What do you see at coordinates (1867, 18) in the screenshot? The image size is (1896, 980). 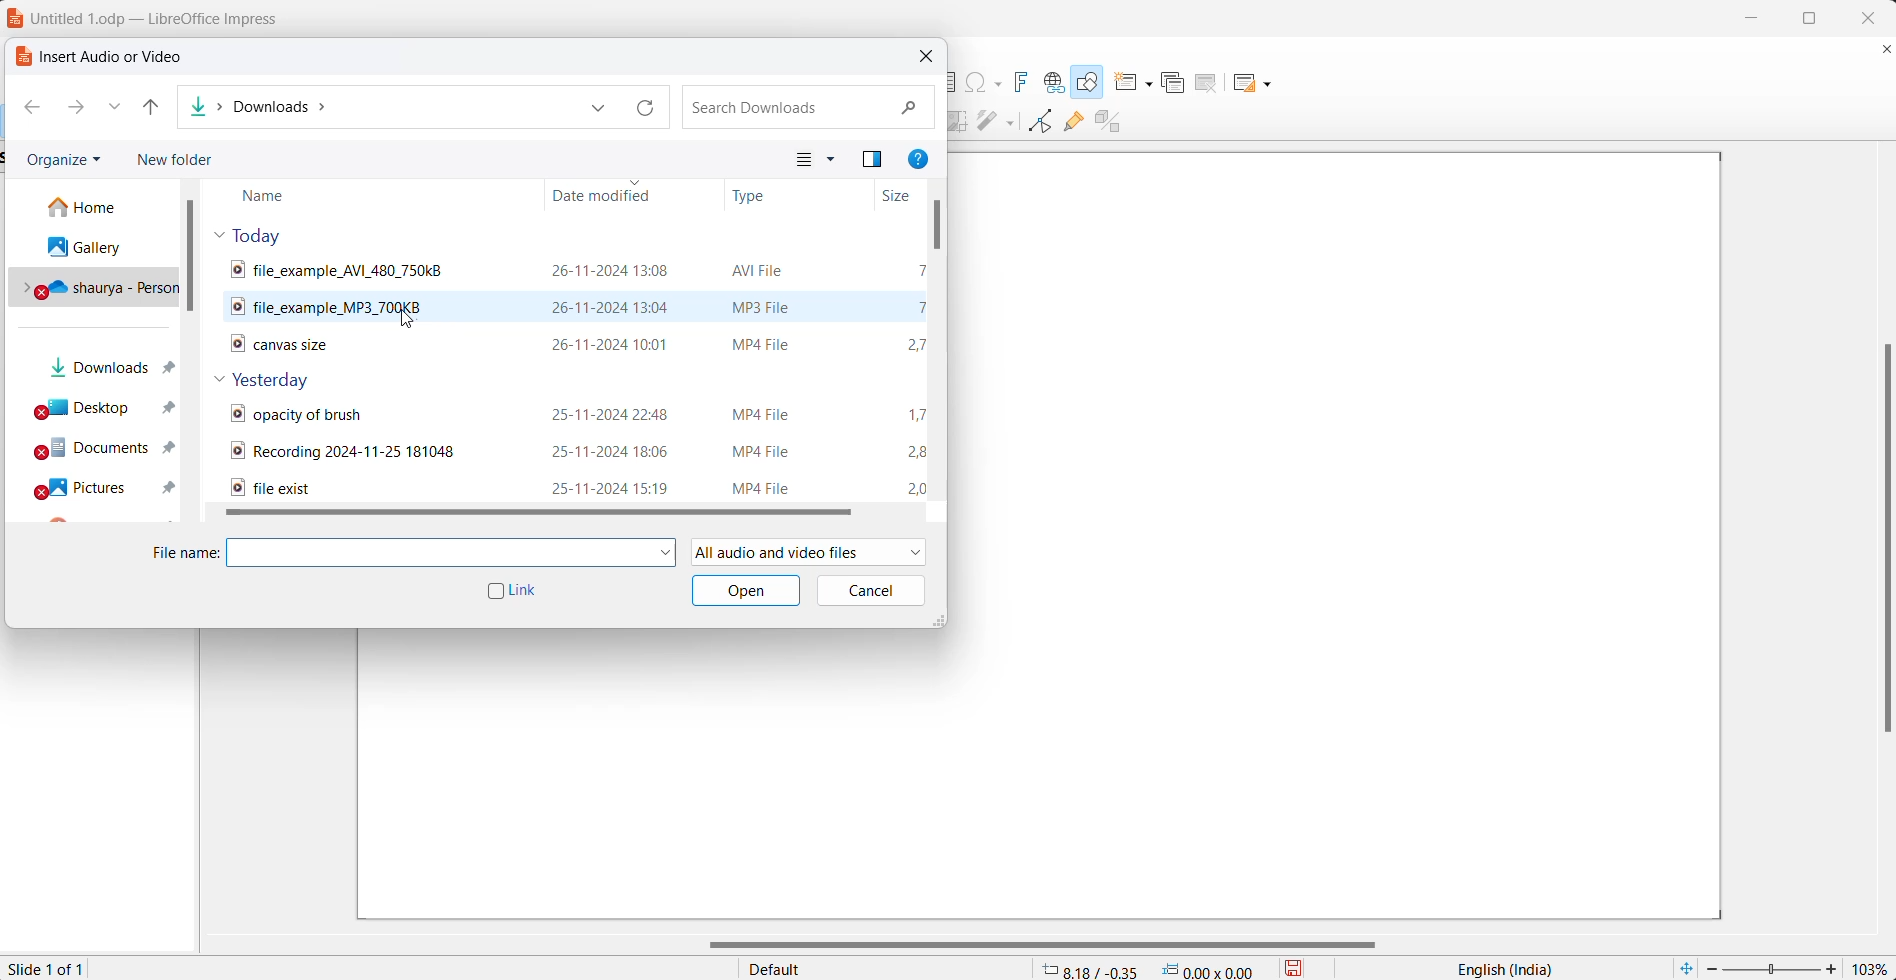 I see `close` at bounding box center [1867, 18].